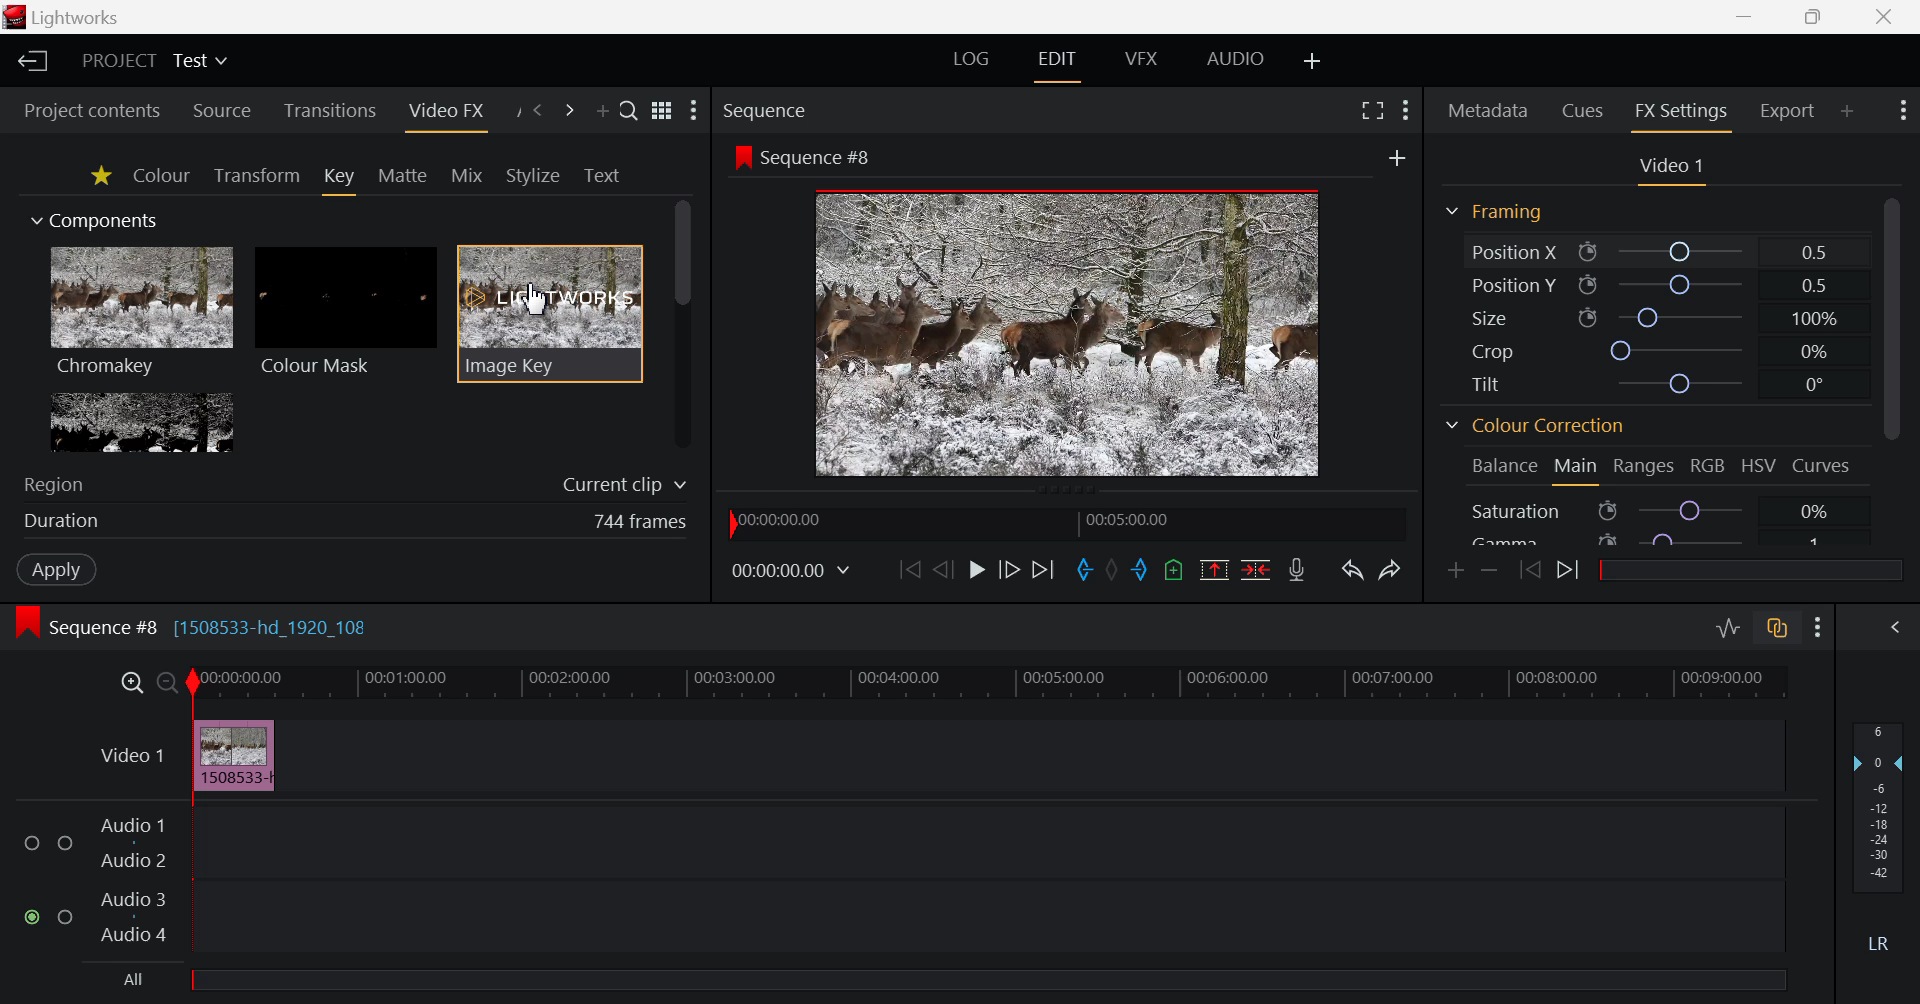 The height and width of the screenshot is (1004, 1920). I want to click on Timeline Track, so click(986, 682).